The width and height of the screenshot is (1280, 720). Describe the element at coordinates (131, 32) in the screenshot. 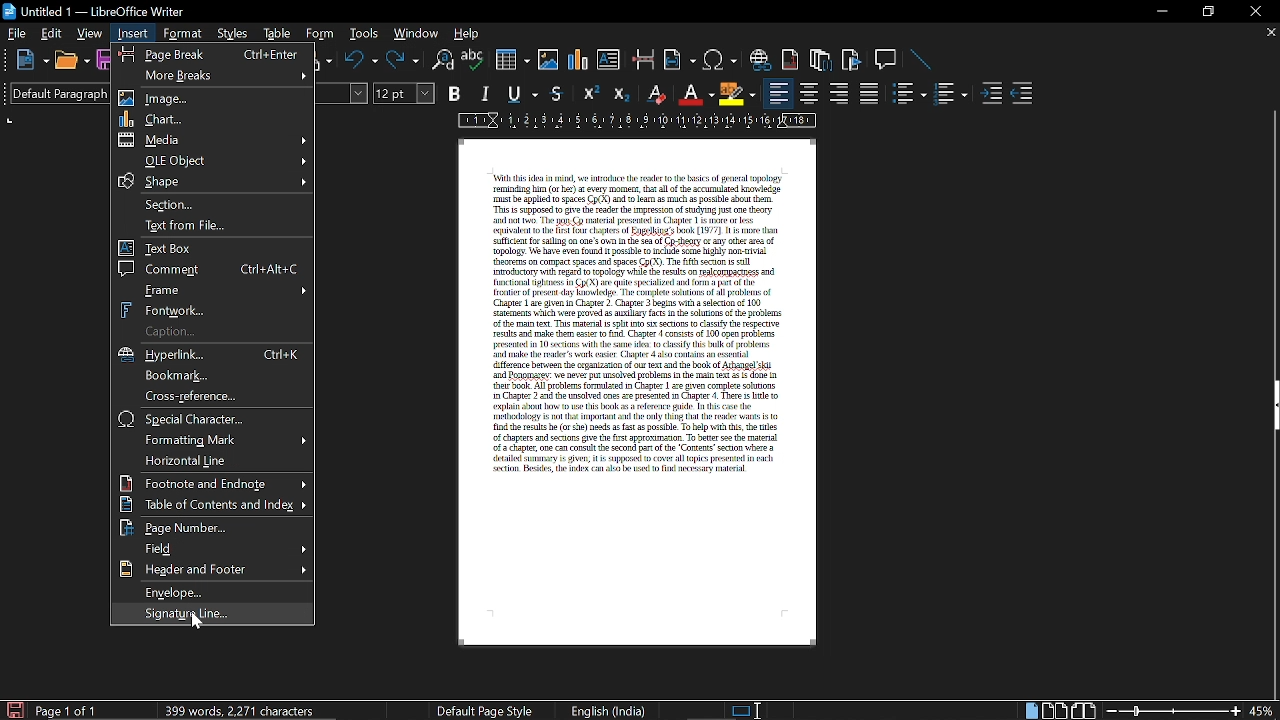

I see `insert` at that location.